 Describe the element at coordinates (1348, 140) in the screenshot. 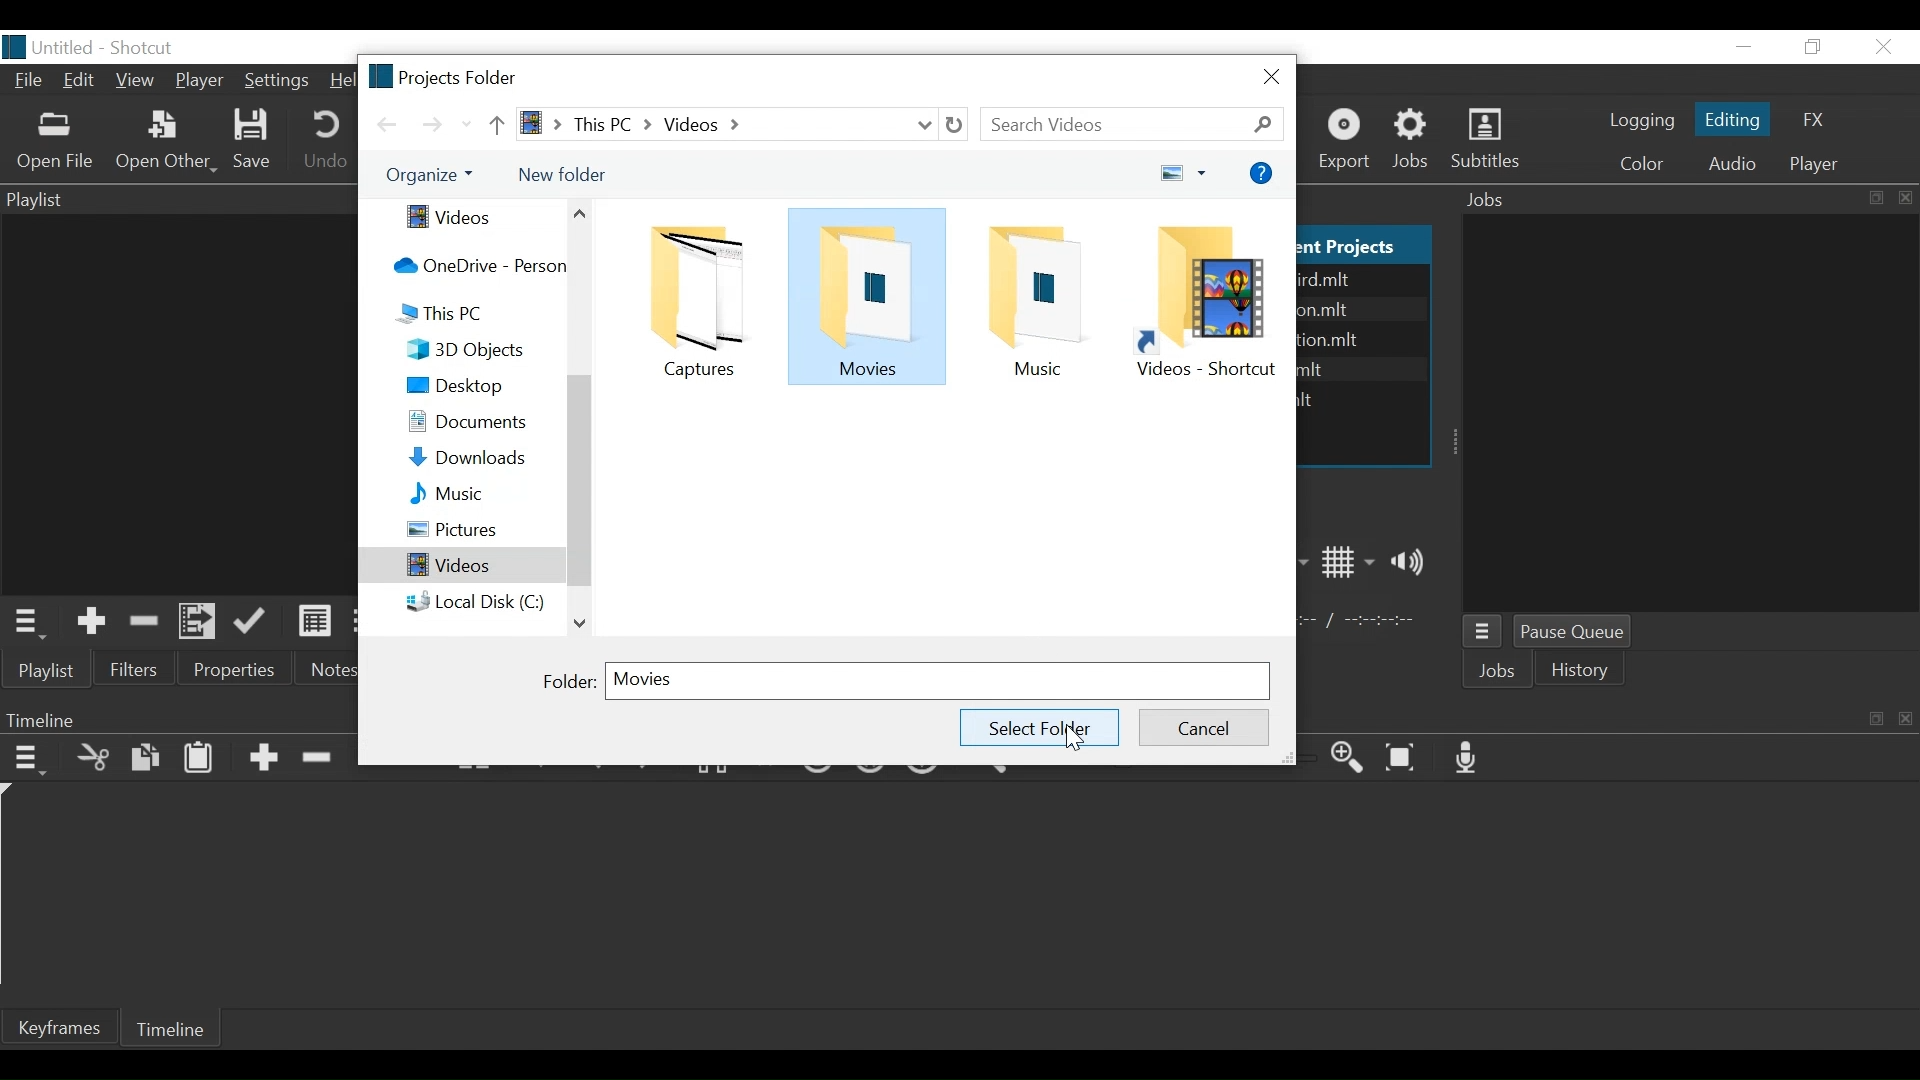

I see `Export` at that location.